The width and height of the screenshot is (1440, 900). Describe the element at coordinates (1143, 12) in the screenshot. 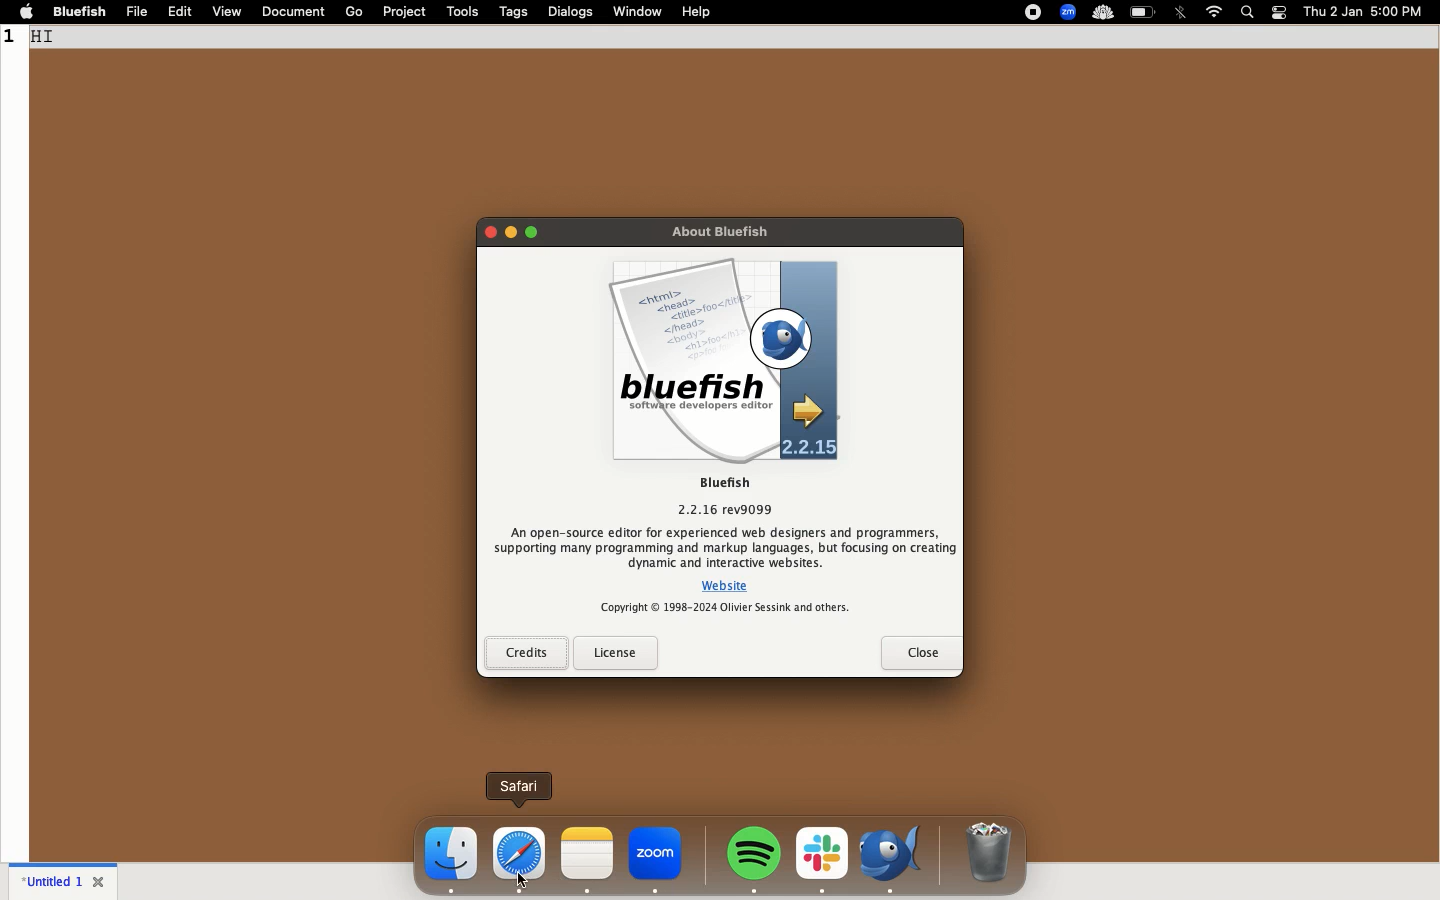

I see `charge` at that location.